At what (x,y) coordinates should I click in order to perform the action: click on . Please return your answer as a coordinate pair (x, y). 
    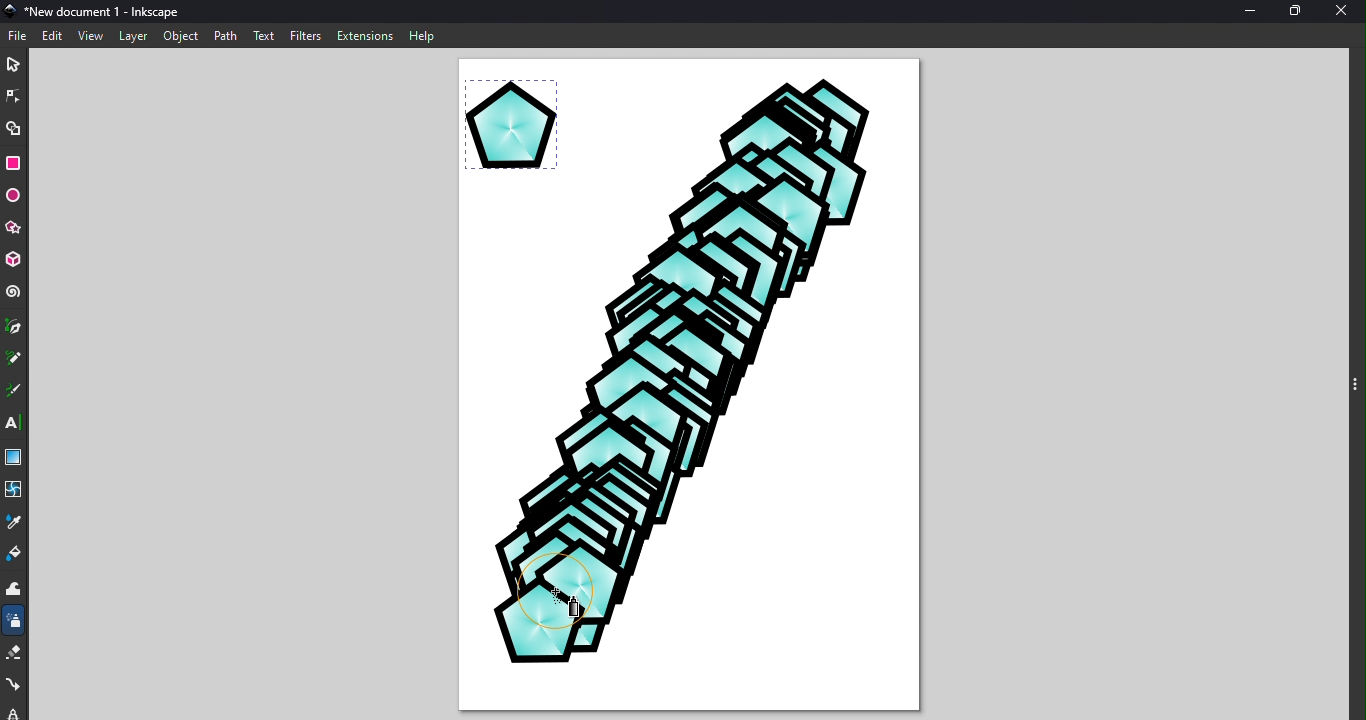
    Looking at the image, I should click on (695, 384).